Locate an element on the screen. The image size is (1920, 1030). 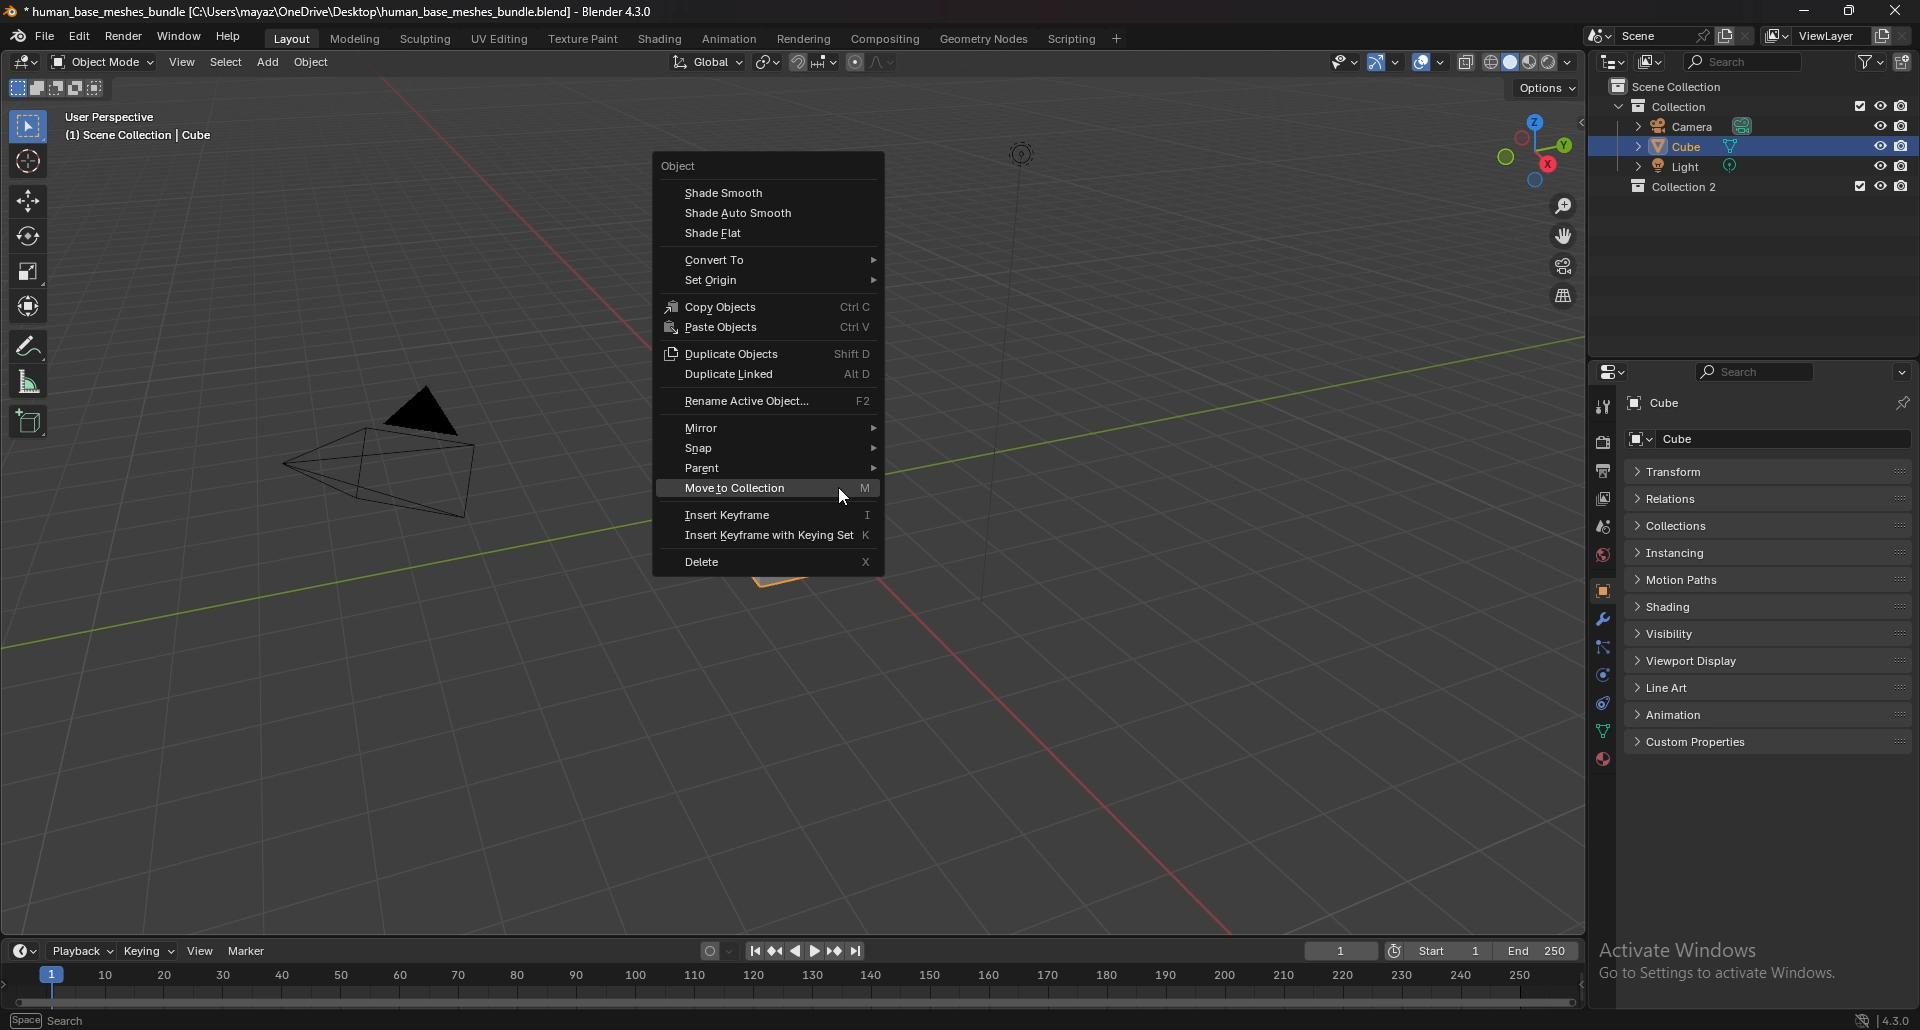
jump to endpoint is located at coordinates (753, 951).